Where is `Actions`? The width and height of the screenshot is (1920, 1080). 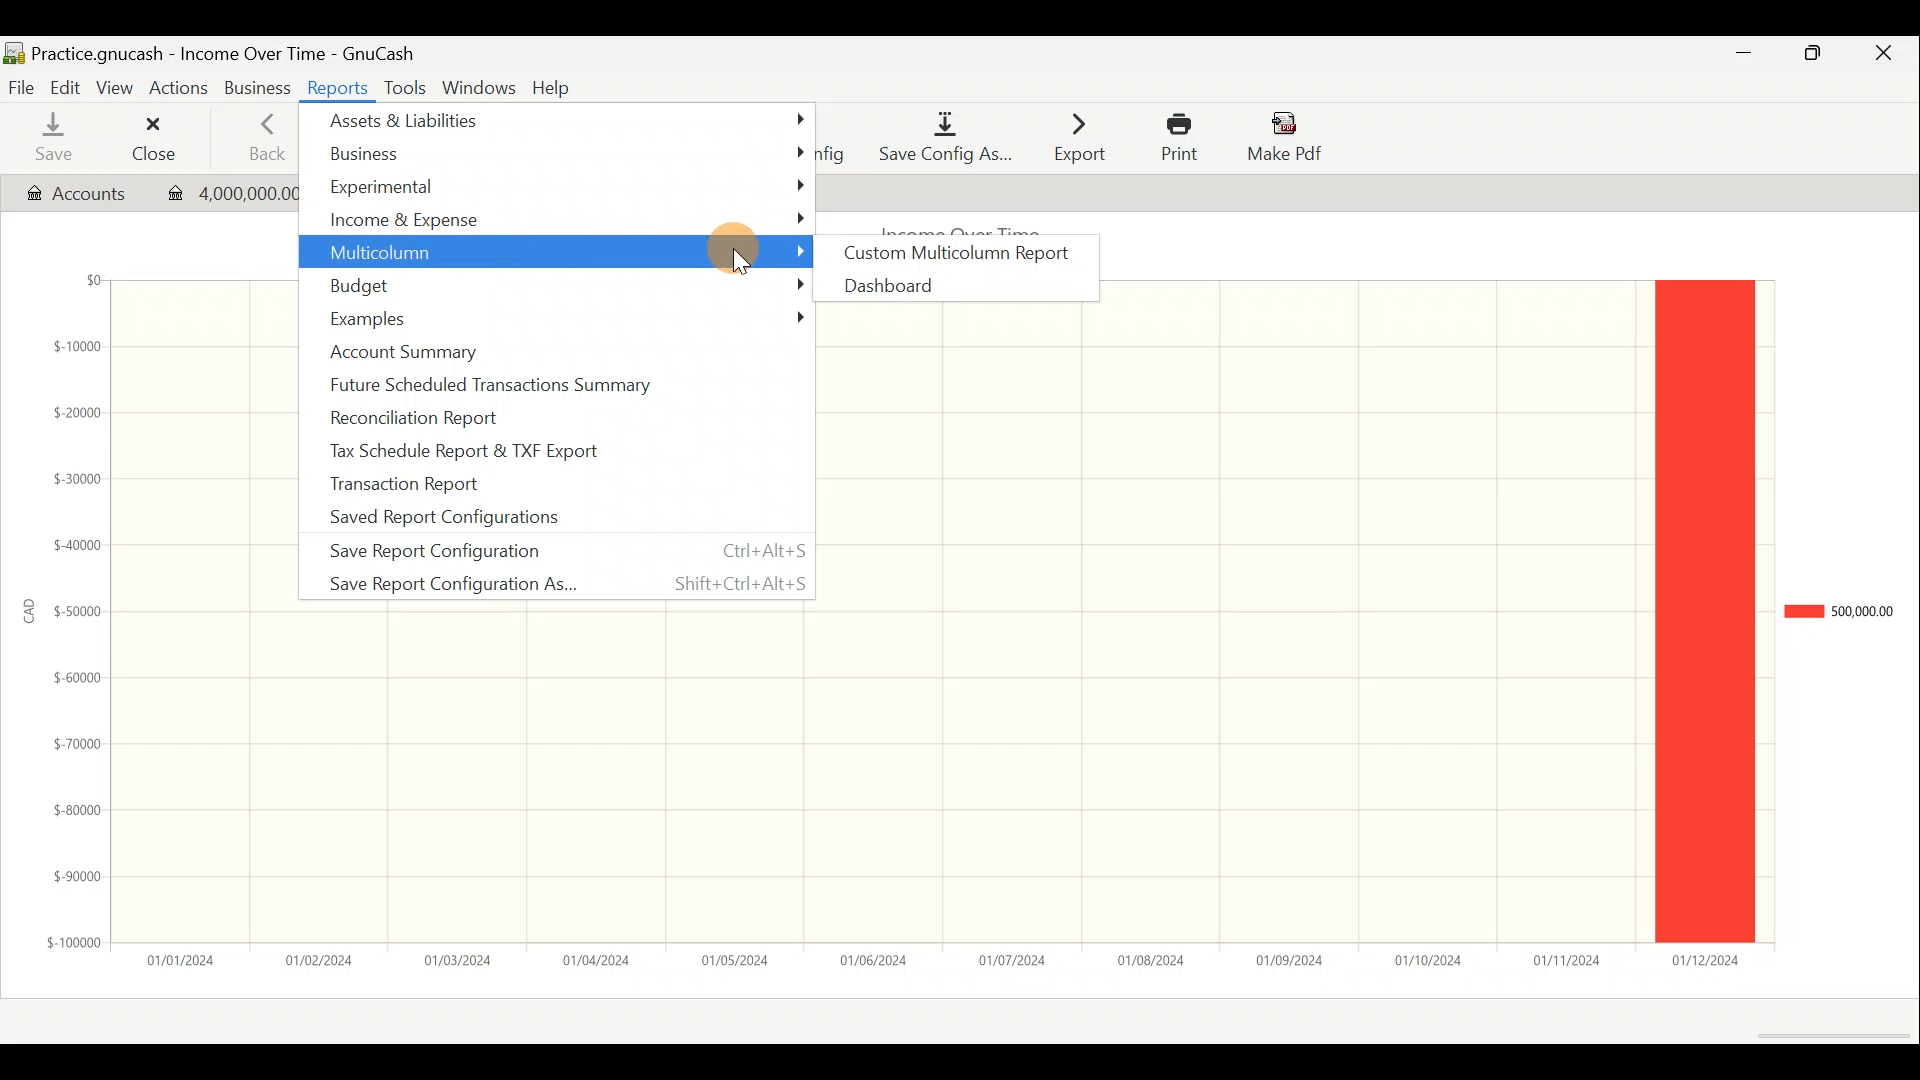 Actions is located at coordinates (183, 93).